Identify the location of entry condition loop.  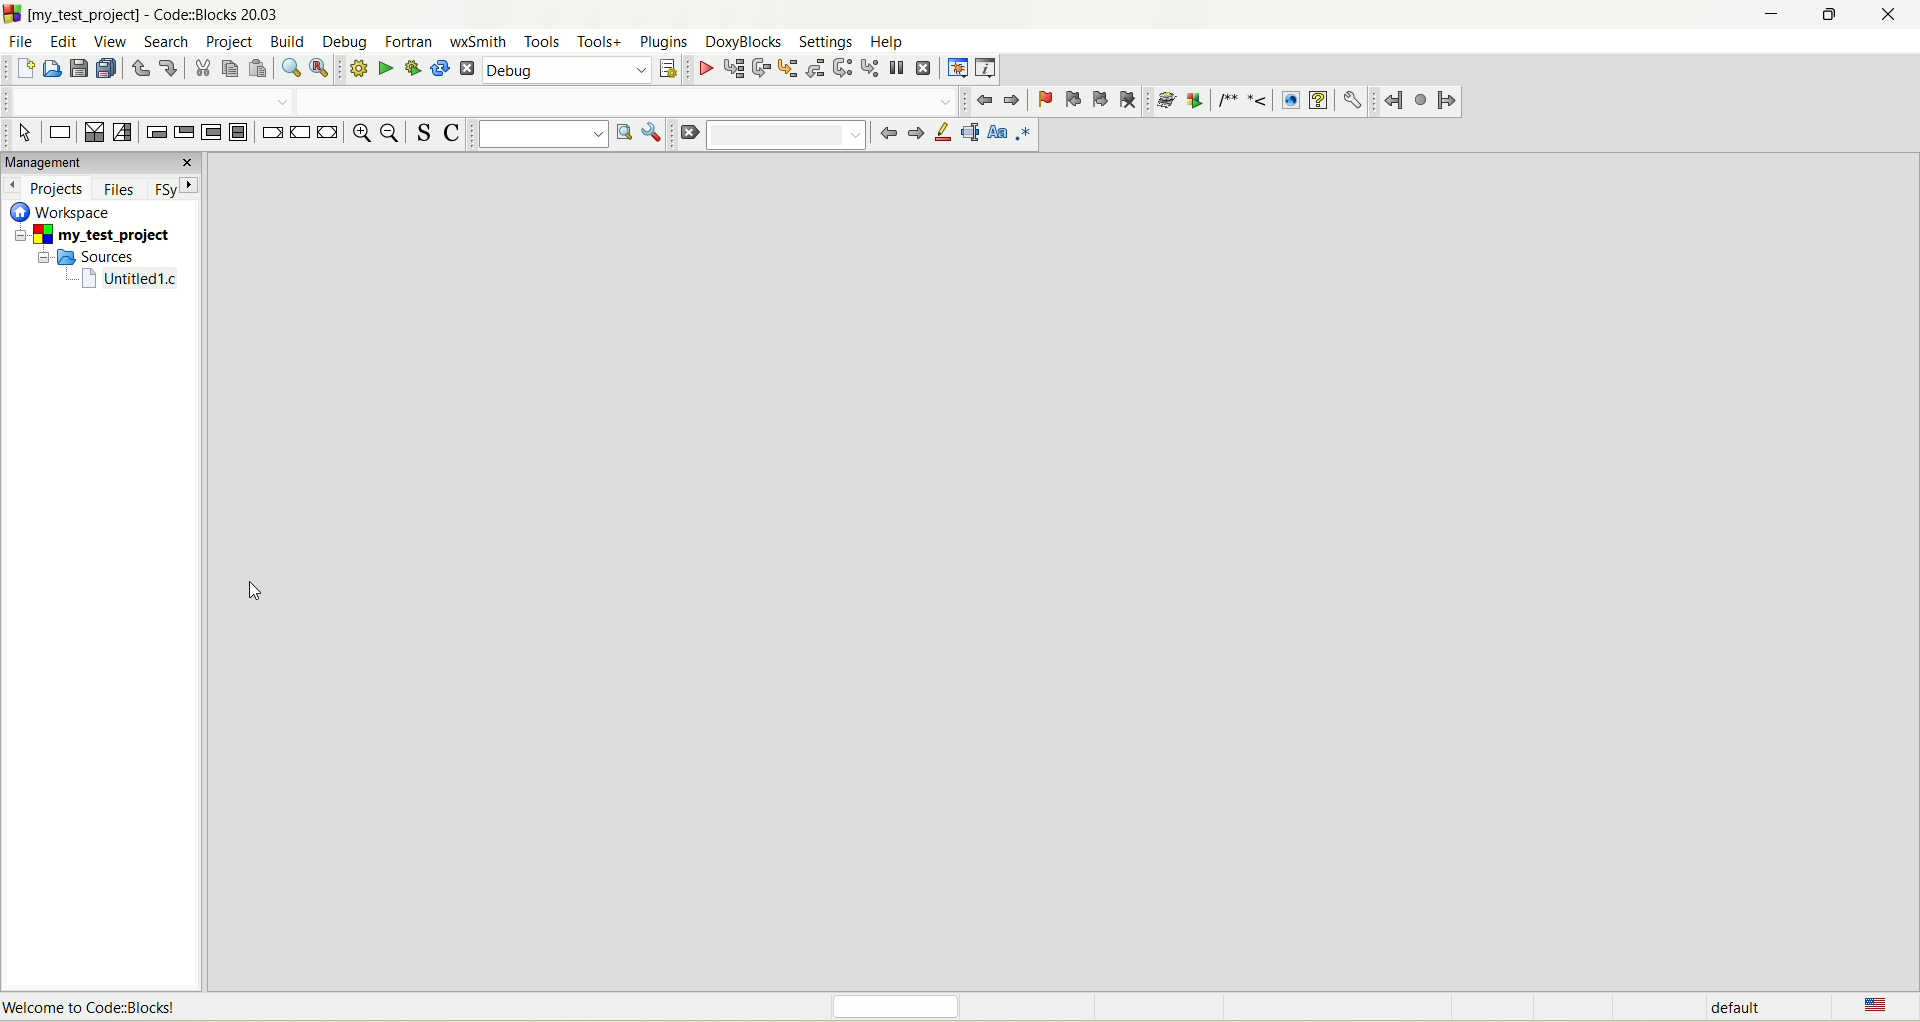
(156, 131).